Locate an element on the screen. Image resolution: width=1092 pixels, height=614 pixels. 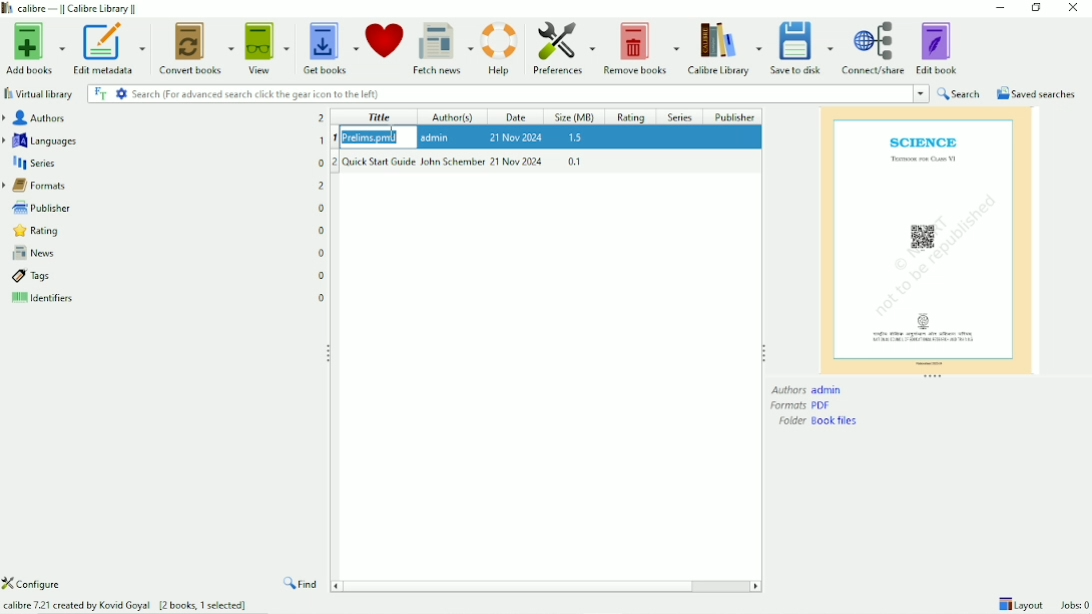
Horizontal scrollbar is located at coordinates (547, 587).